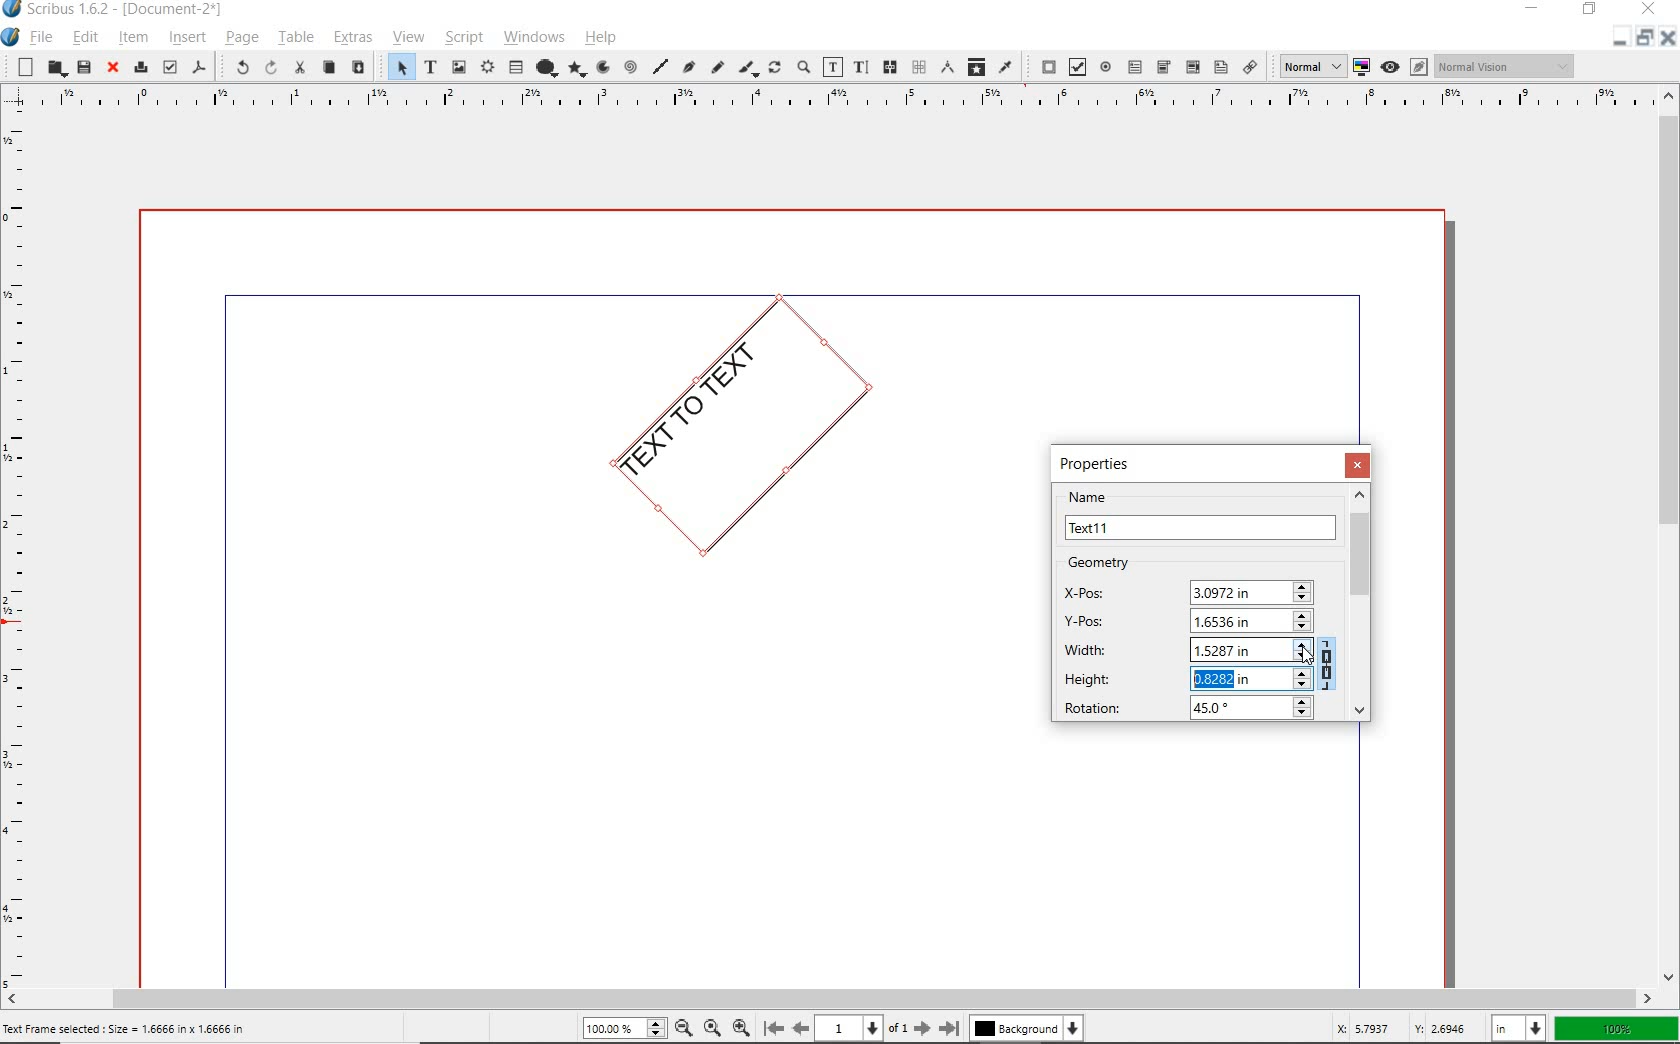 The image size is (1680, 1044). I want to click on zoom level, so click(628, 1030).